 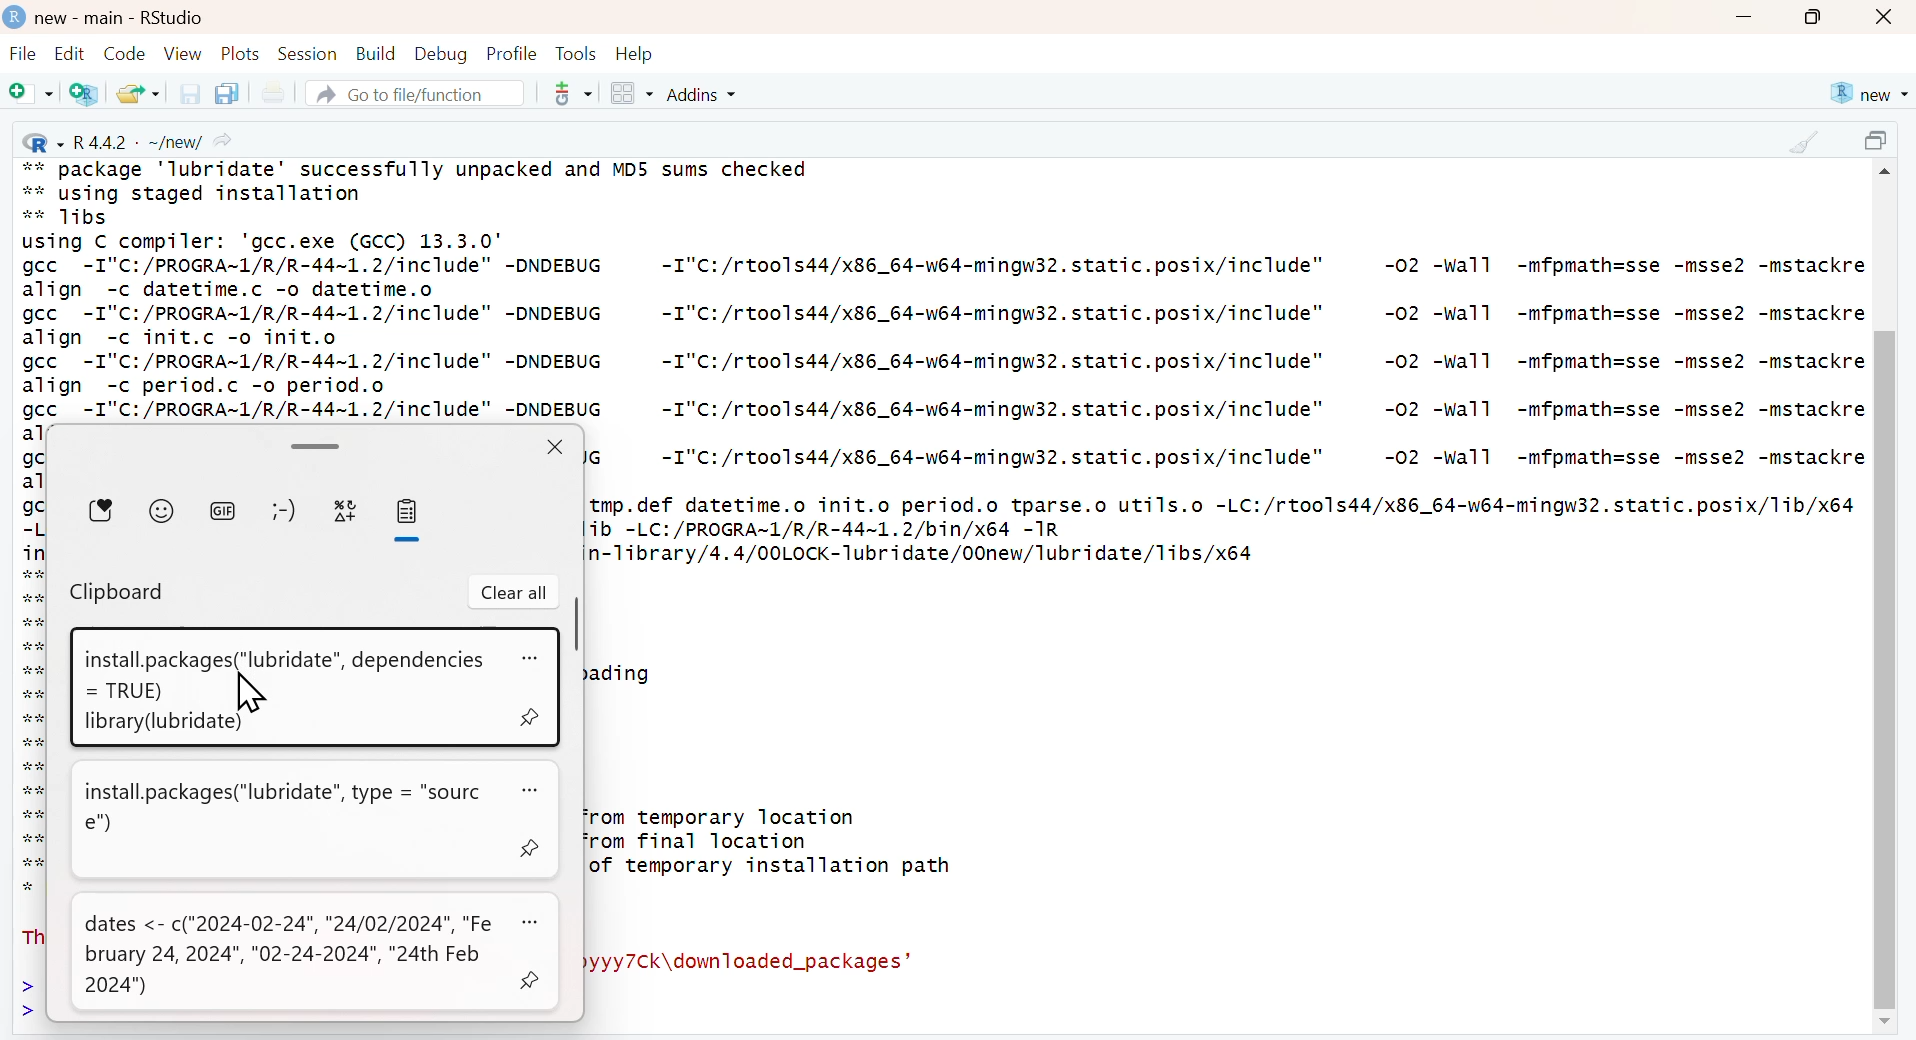 I want to click on Addins, so click(x=705, y=94).